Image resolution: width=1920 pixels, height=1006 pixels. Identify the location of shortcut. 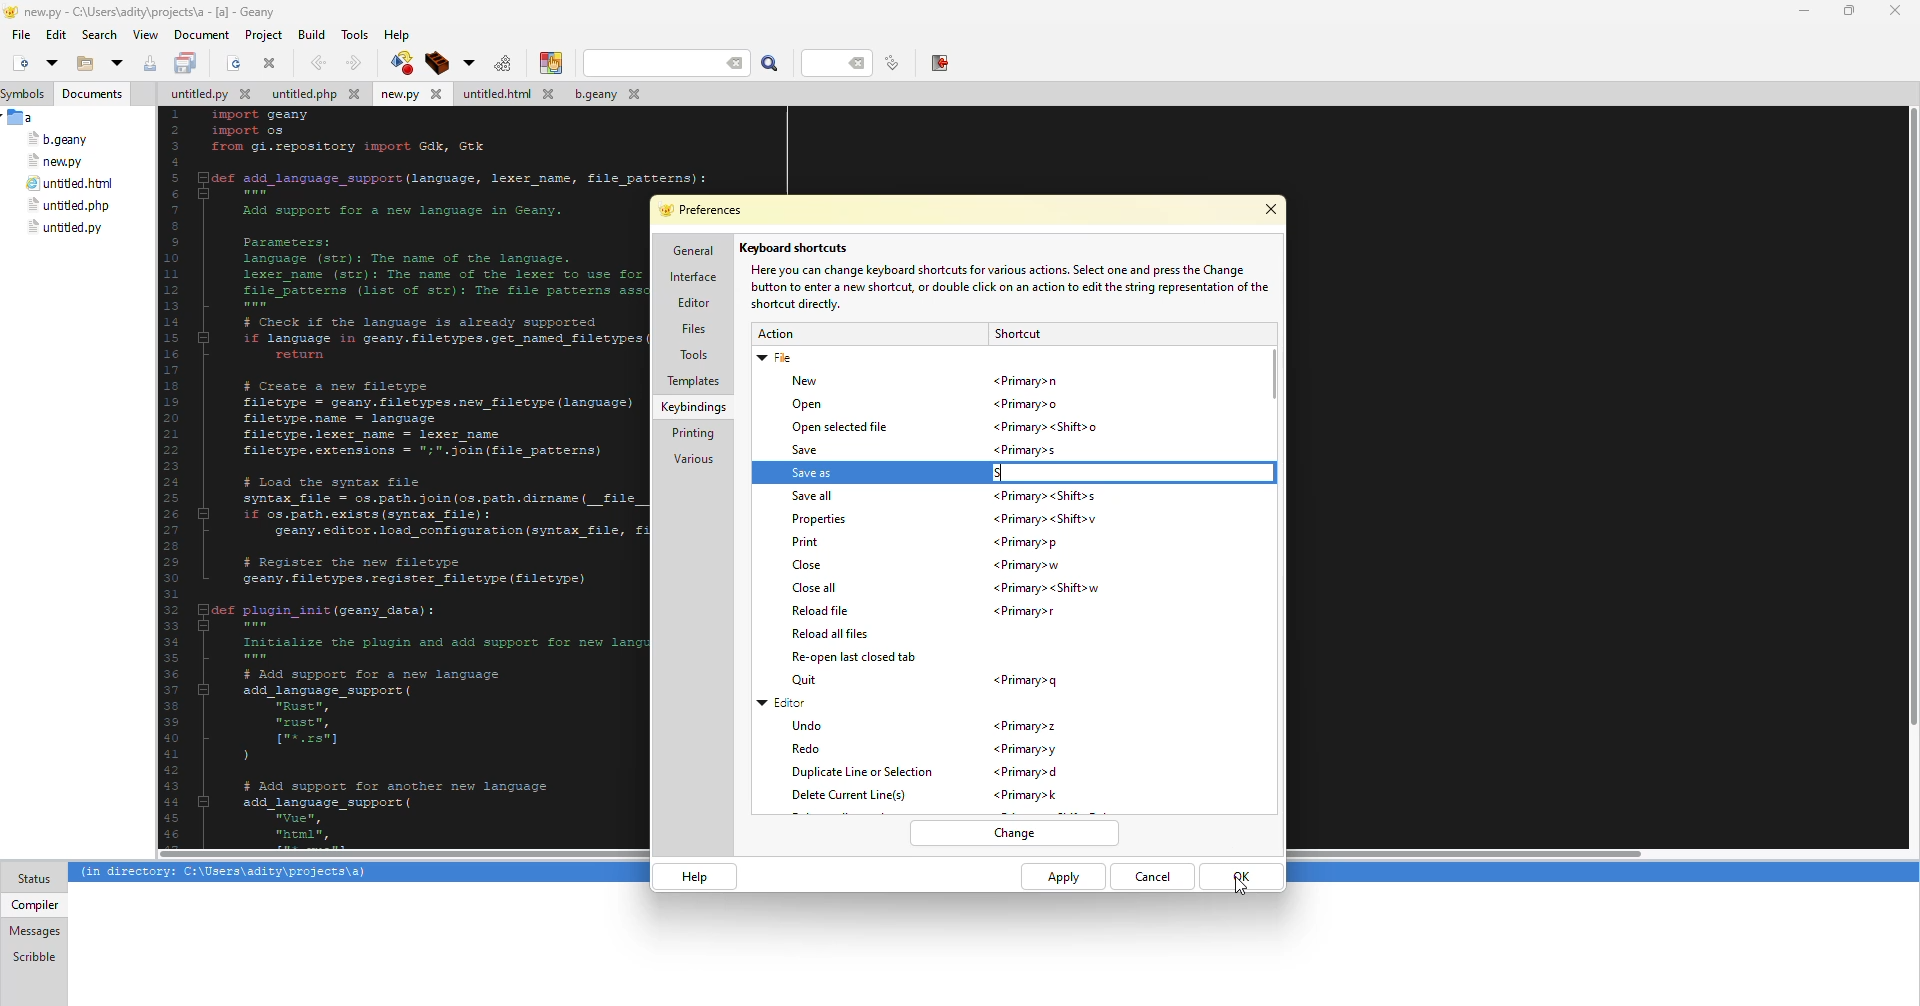
(1026, 380).